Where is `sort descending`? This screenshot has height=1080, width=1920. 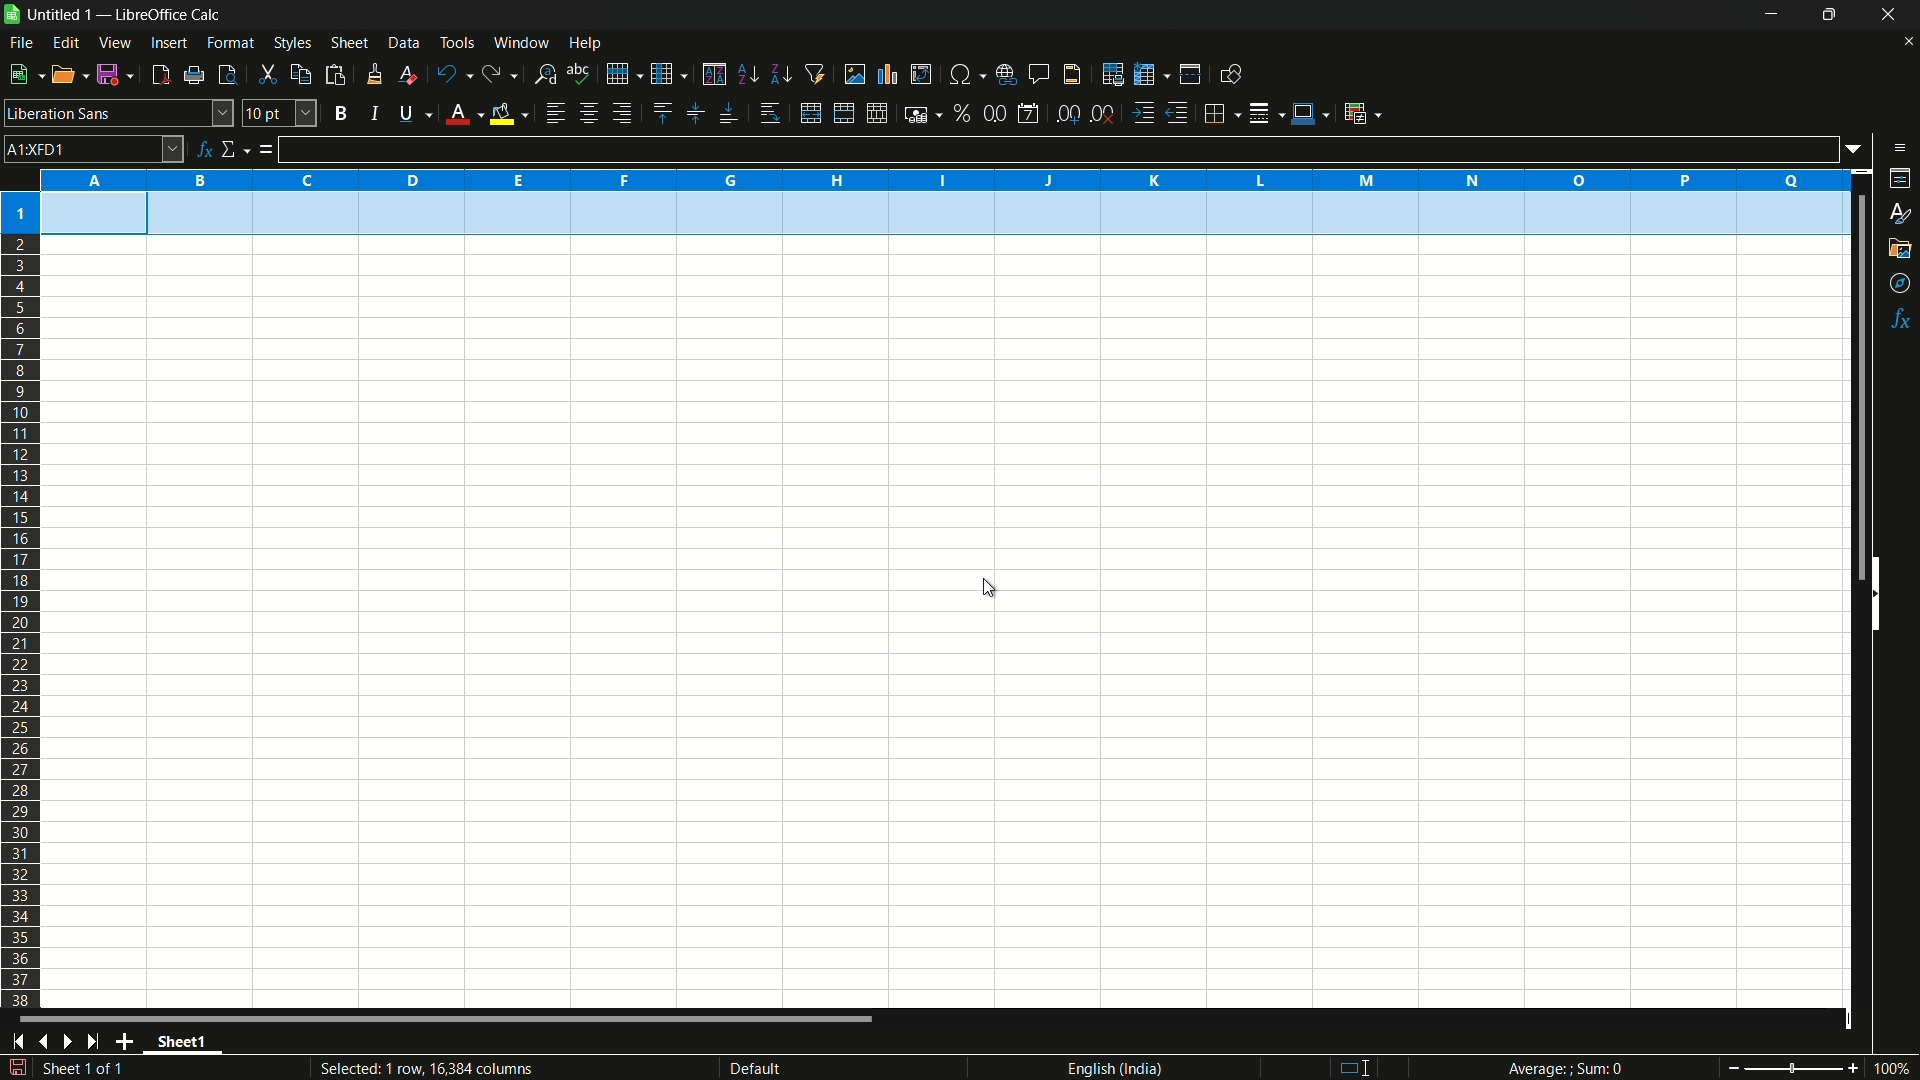
sort descending is located at coordinates (779, 74).